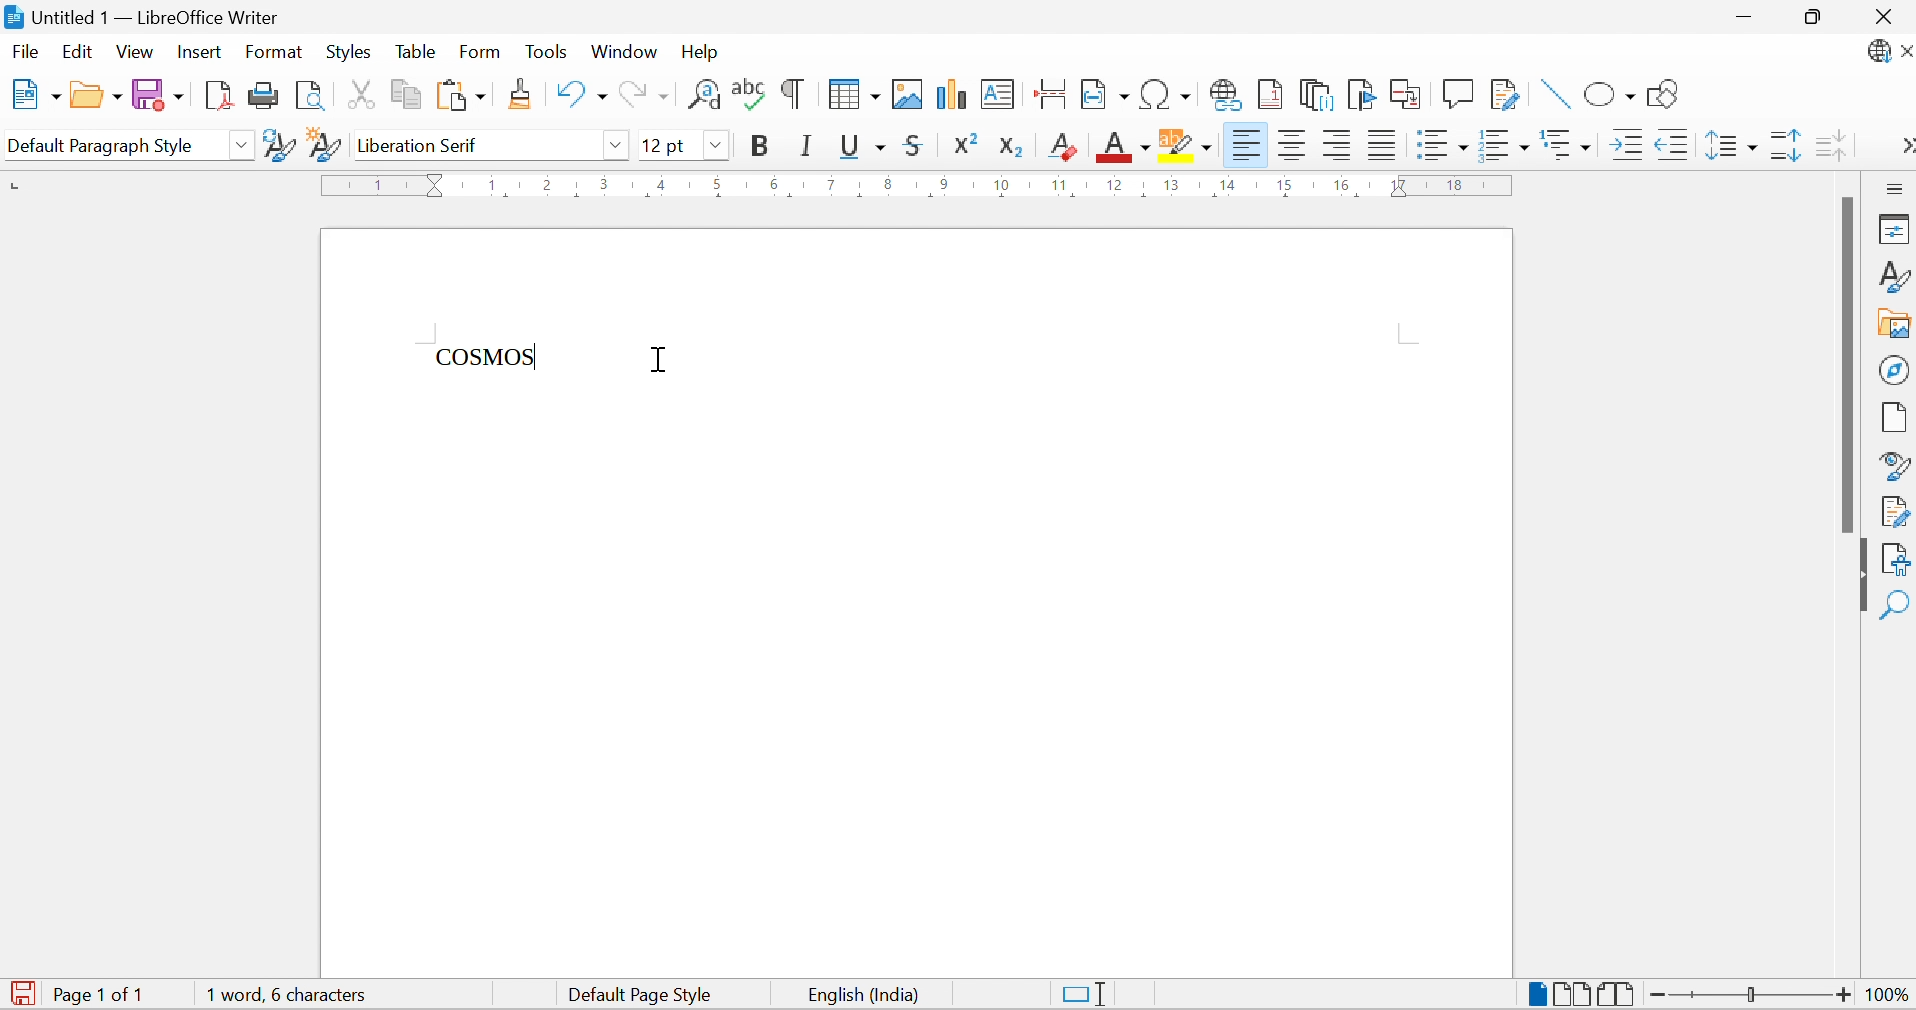 The image size is (1916, 1010). What do you see at coordinates (1269, 95) in the screenshot?
I see `Insert Footnote` at bounding box center [1269, 95].